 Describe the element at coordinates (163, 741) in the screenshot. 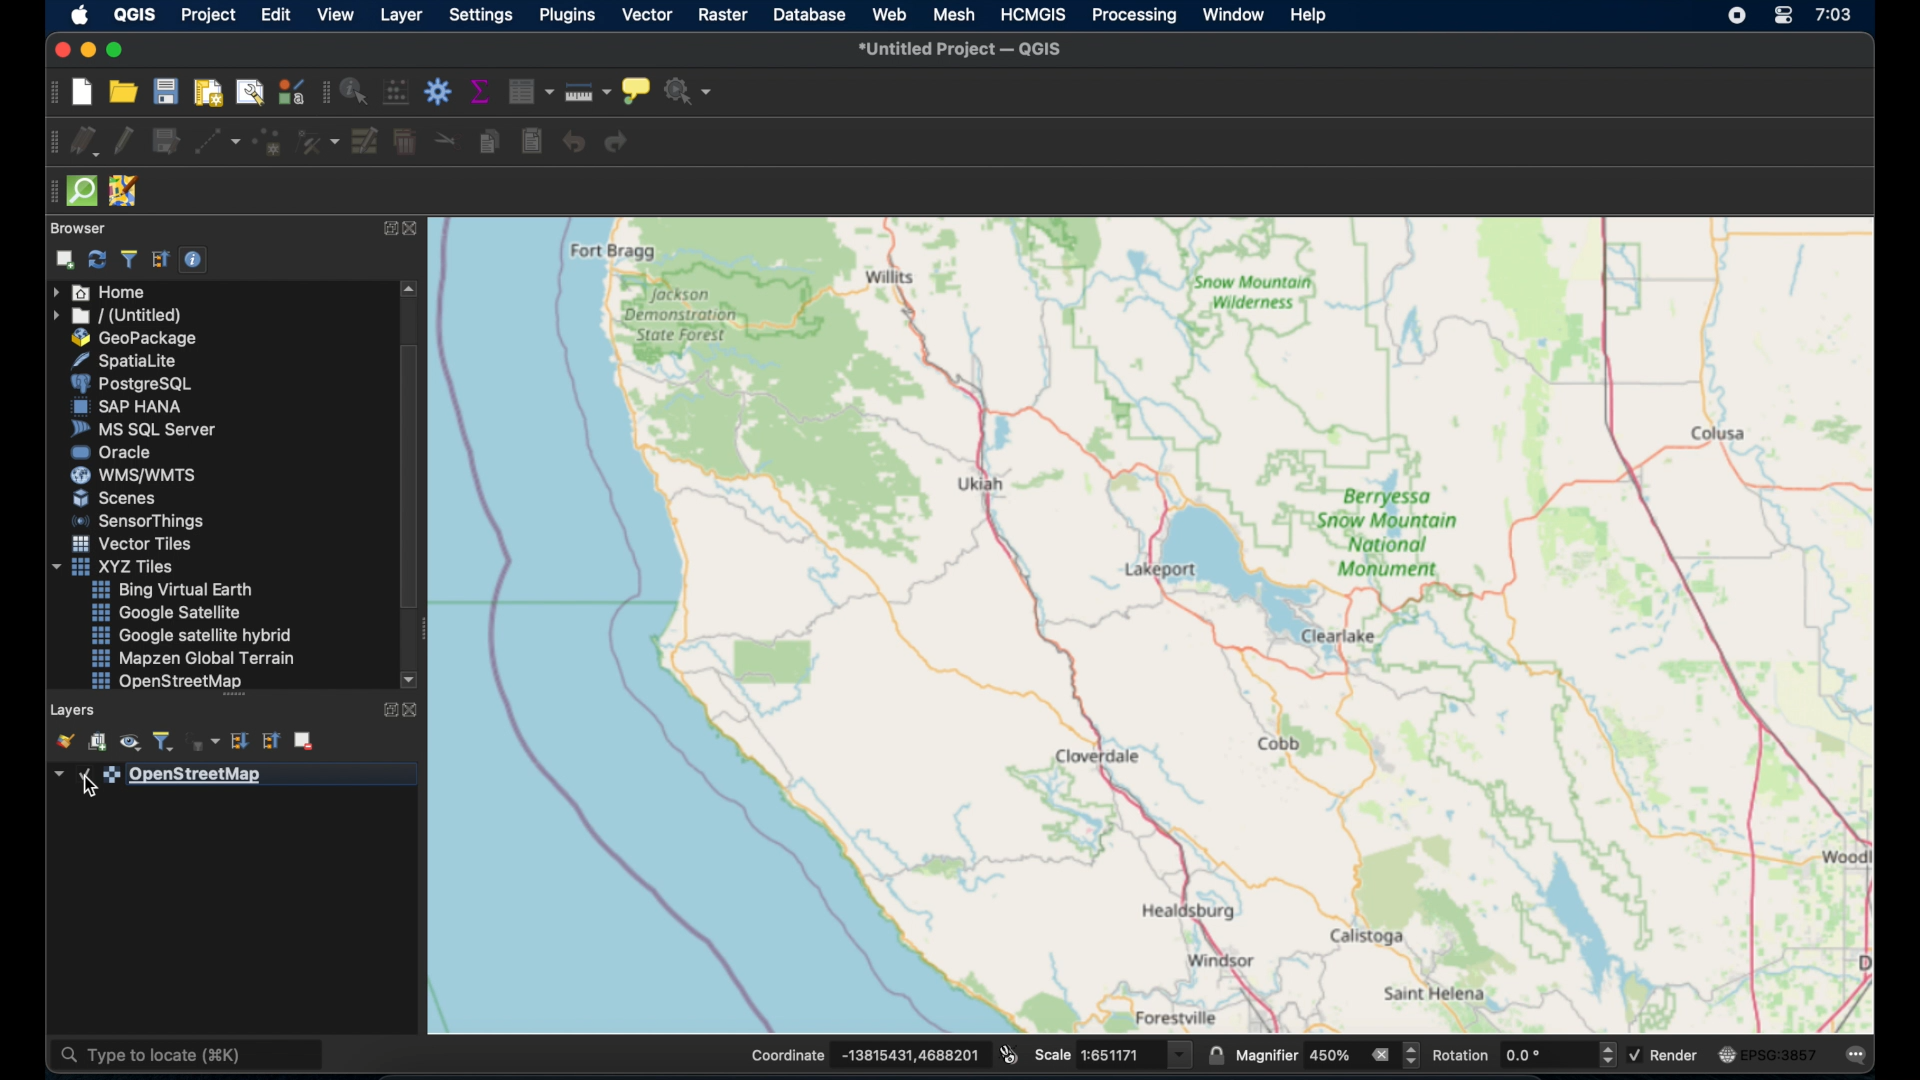

I see `filter legend` at that location.